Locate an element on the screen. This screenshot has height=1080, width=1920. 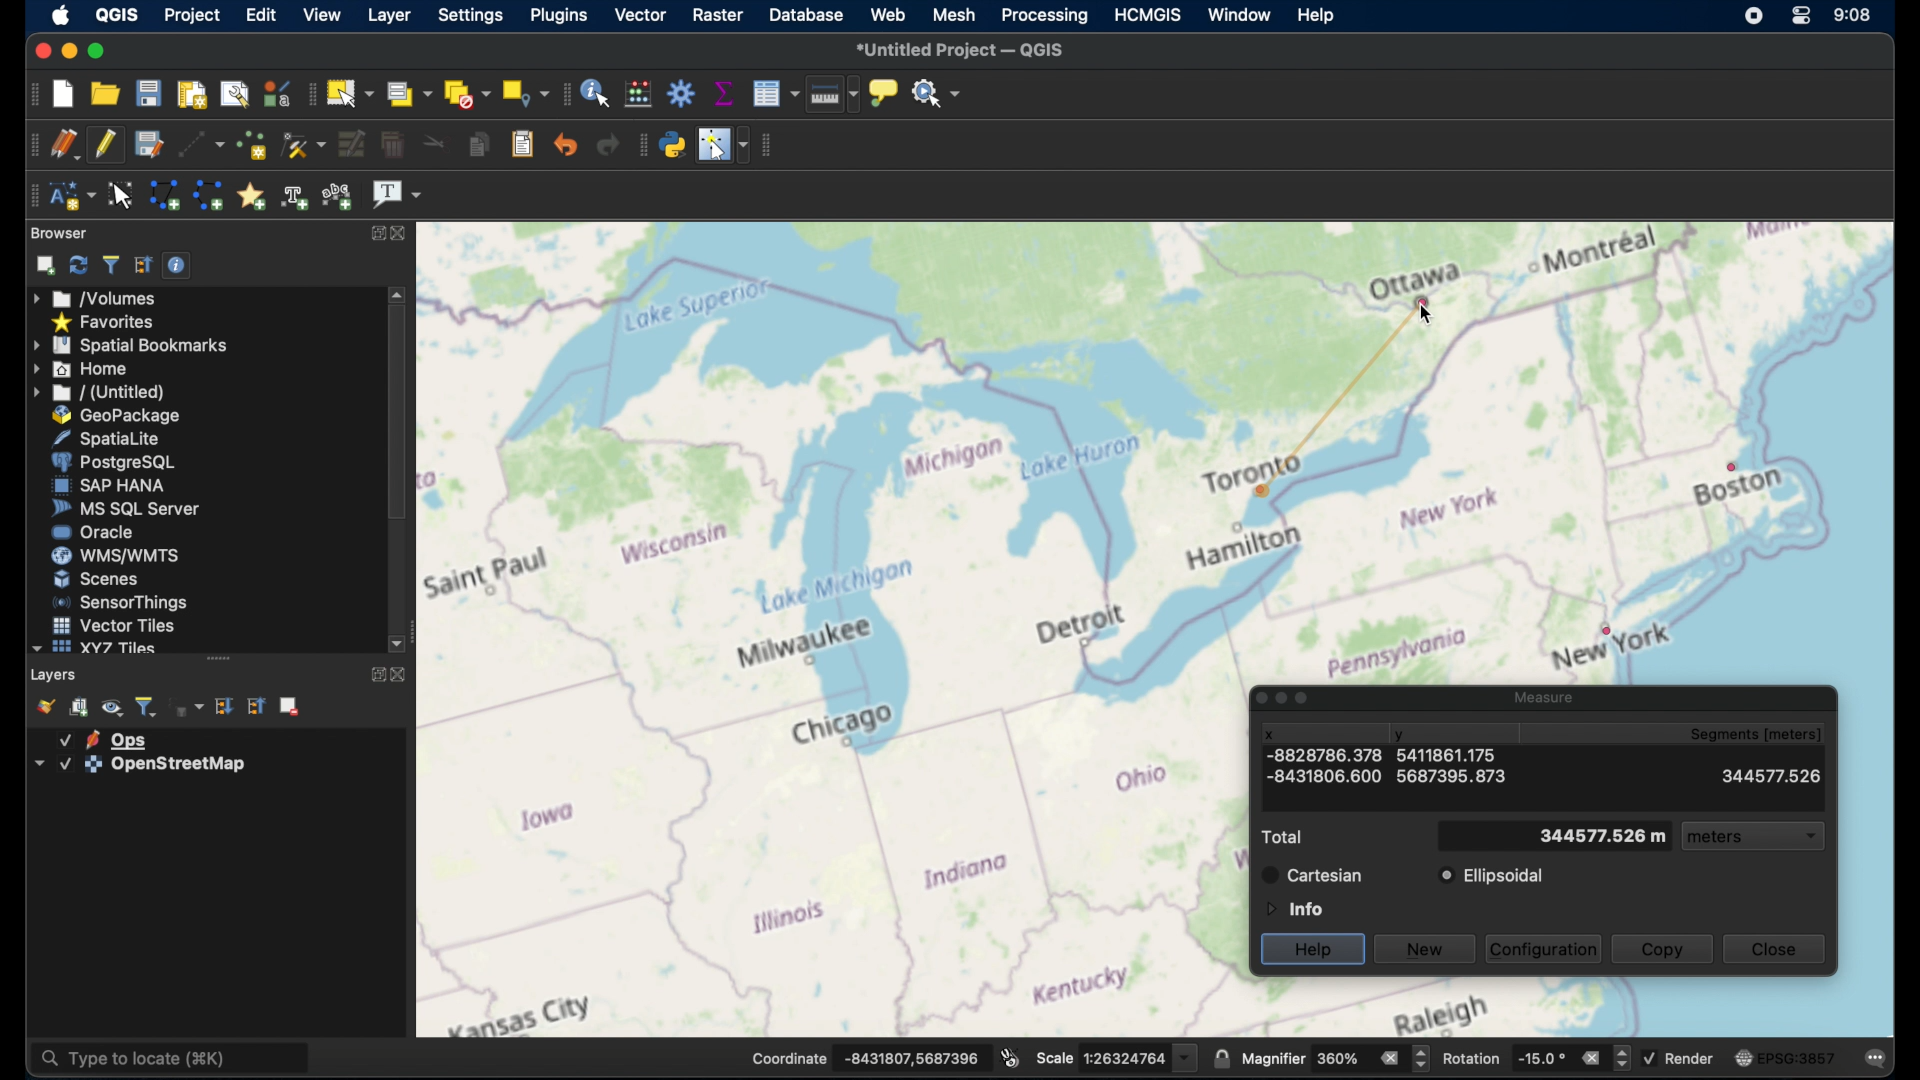
toolbox is located at coordinates (683, 92).